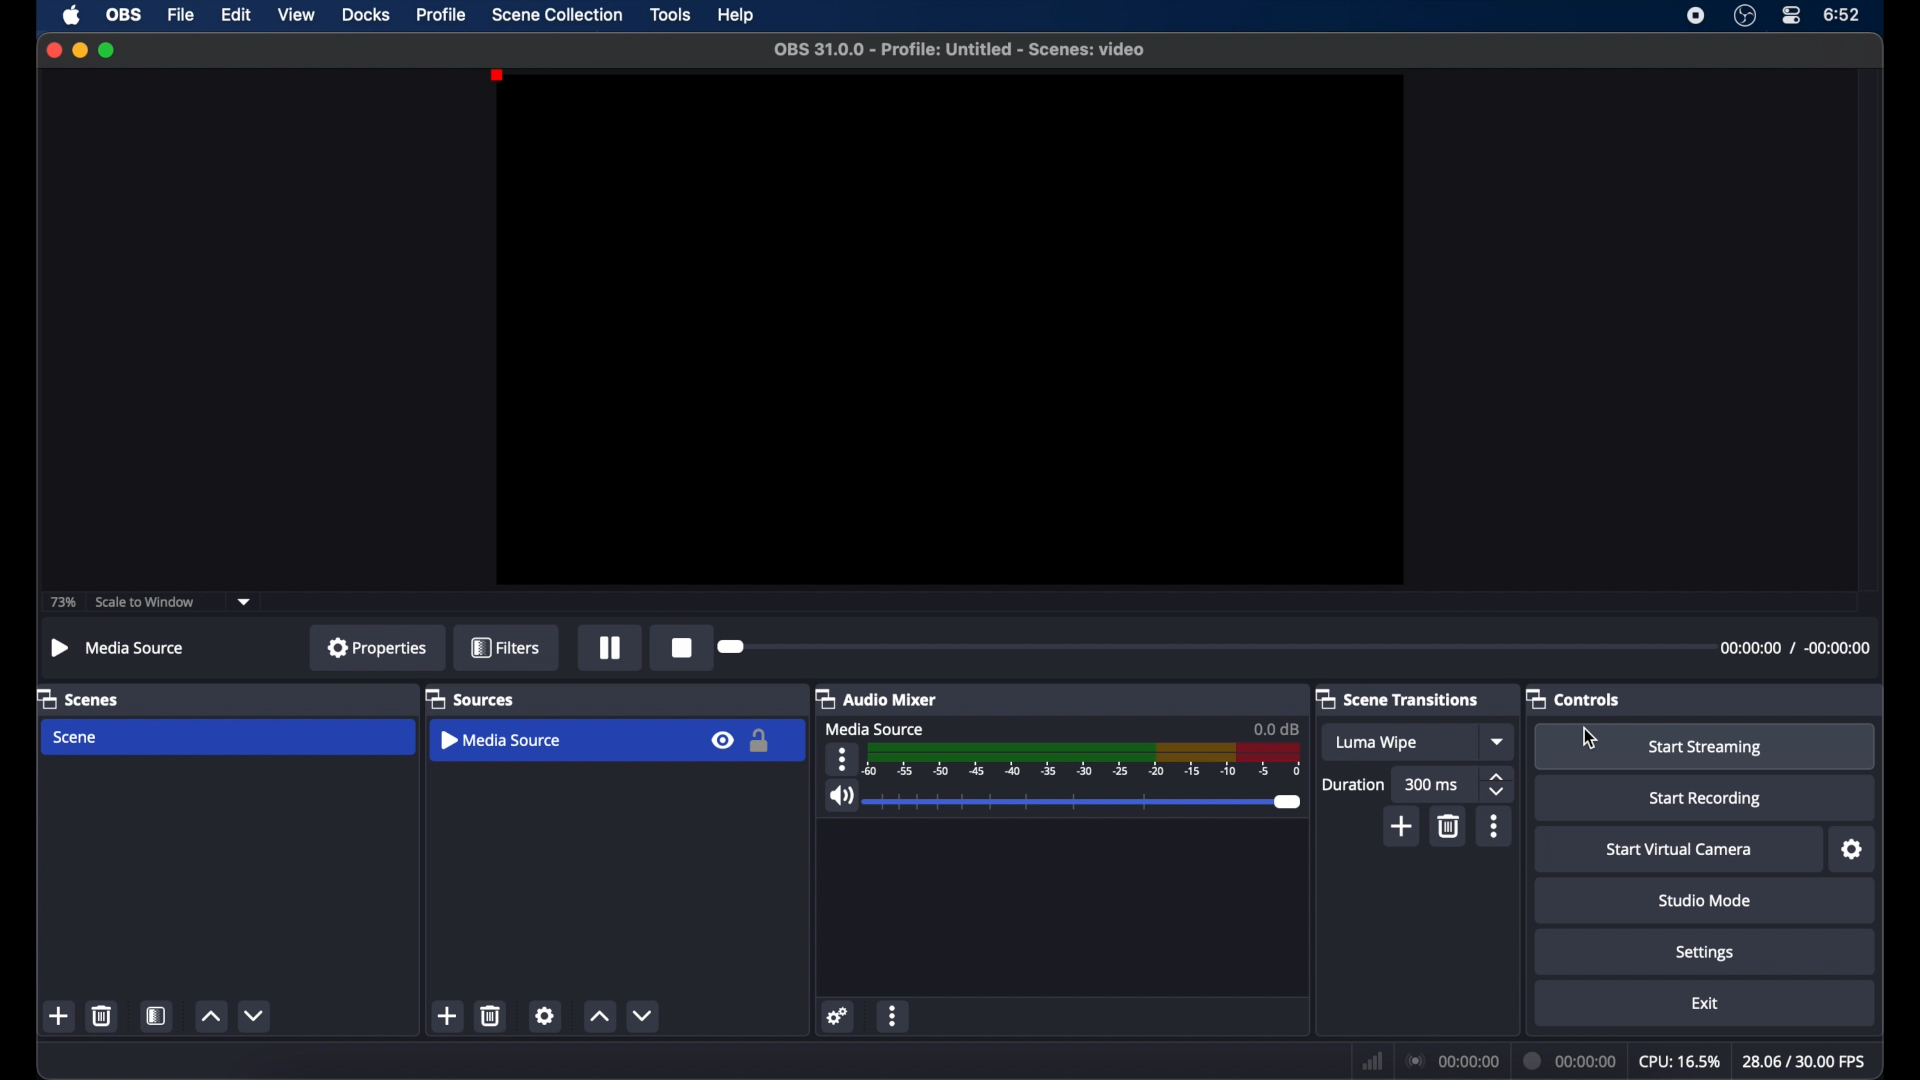  Describe the element at coordinates (1432, 784) in the screenshot. I see `300 ms` at that location.